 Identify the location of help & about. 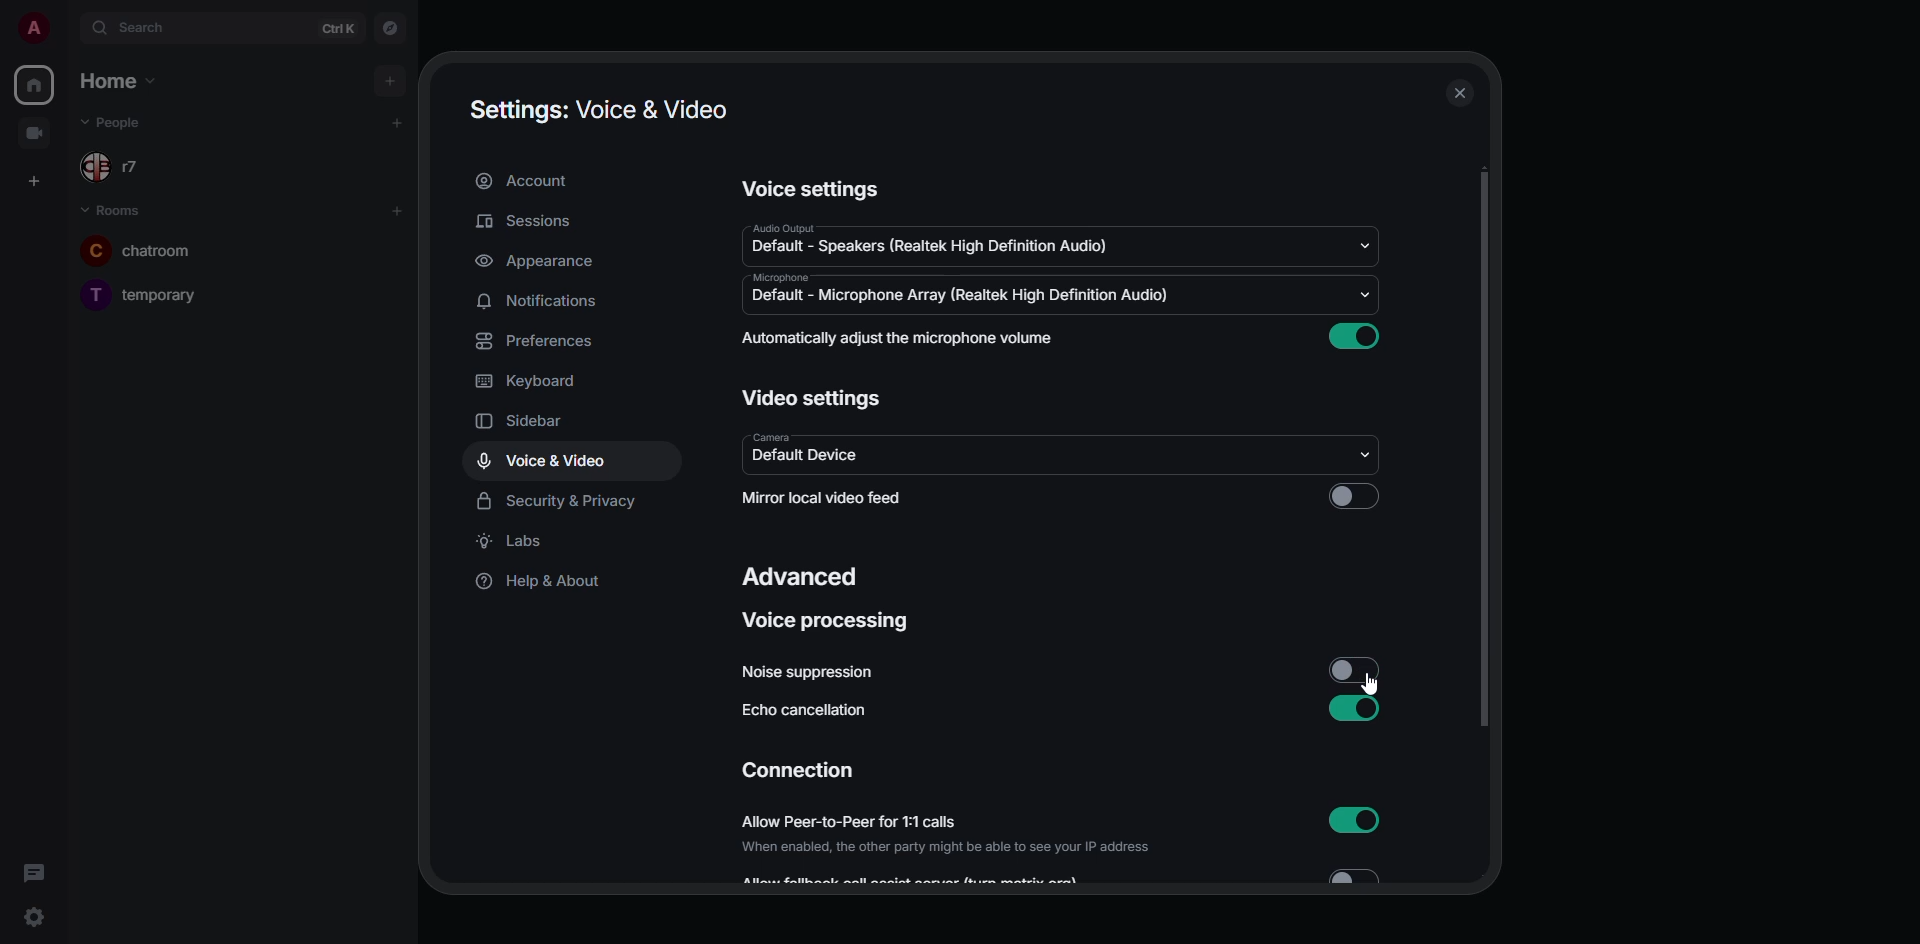
(543, 581).